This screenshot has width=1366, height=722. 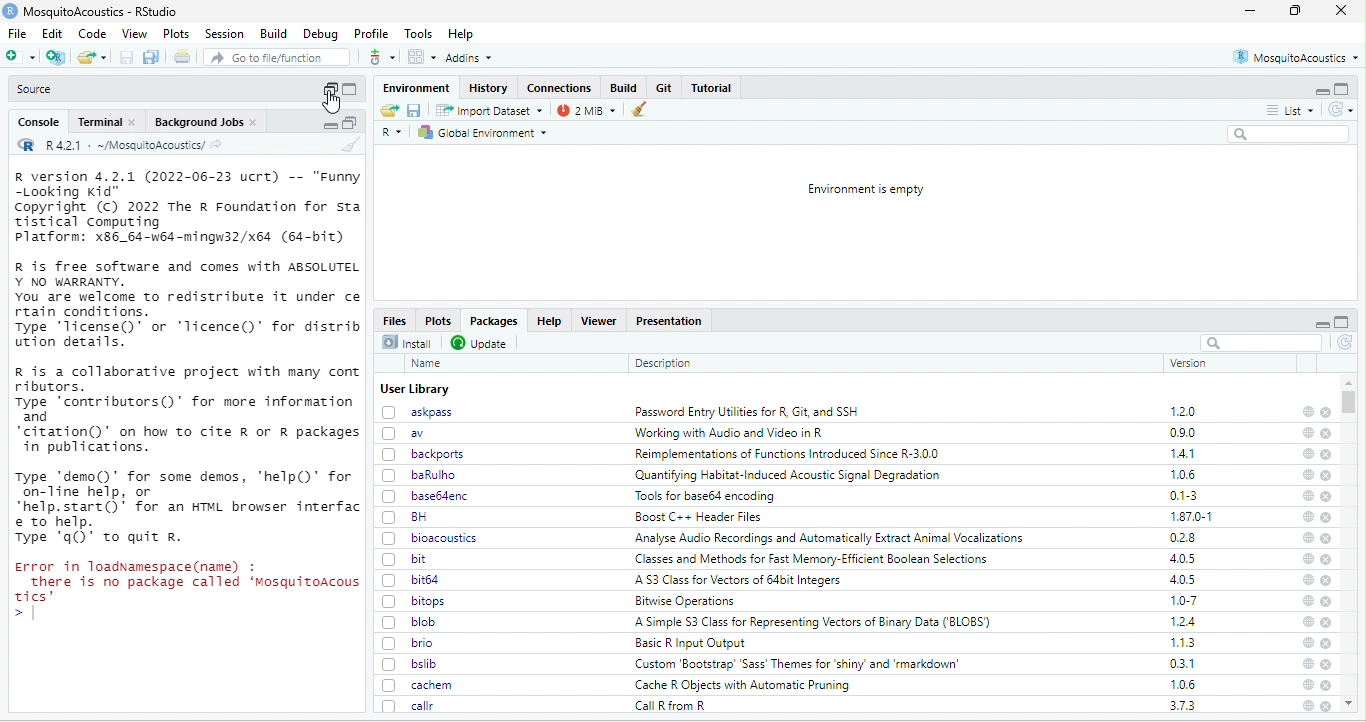 What do you see at coordinates (589, 110) in the screenshot?
I see `2 MiB` at bounding box center [589, 110].